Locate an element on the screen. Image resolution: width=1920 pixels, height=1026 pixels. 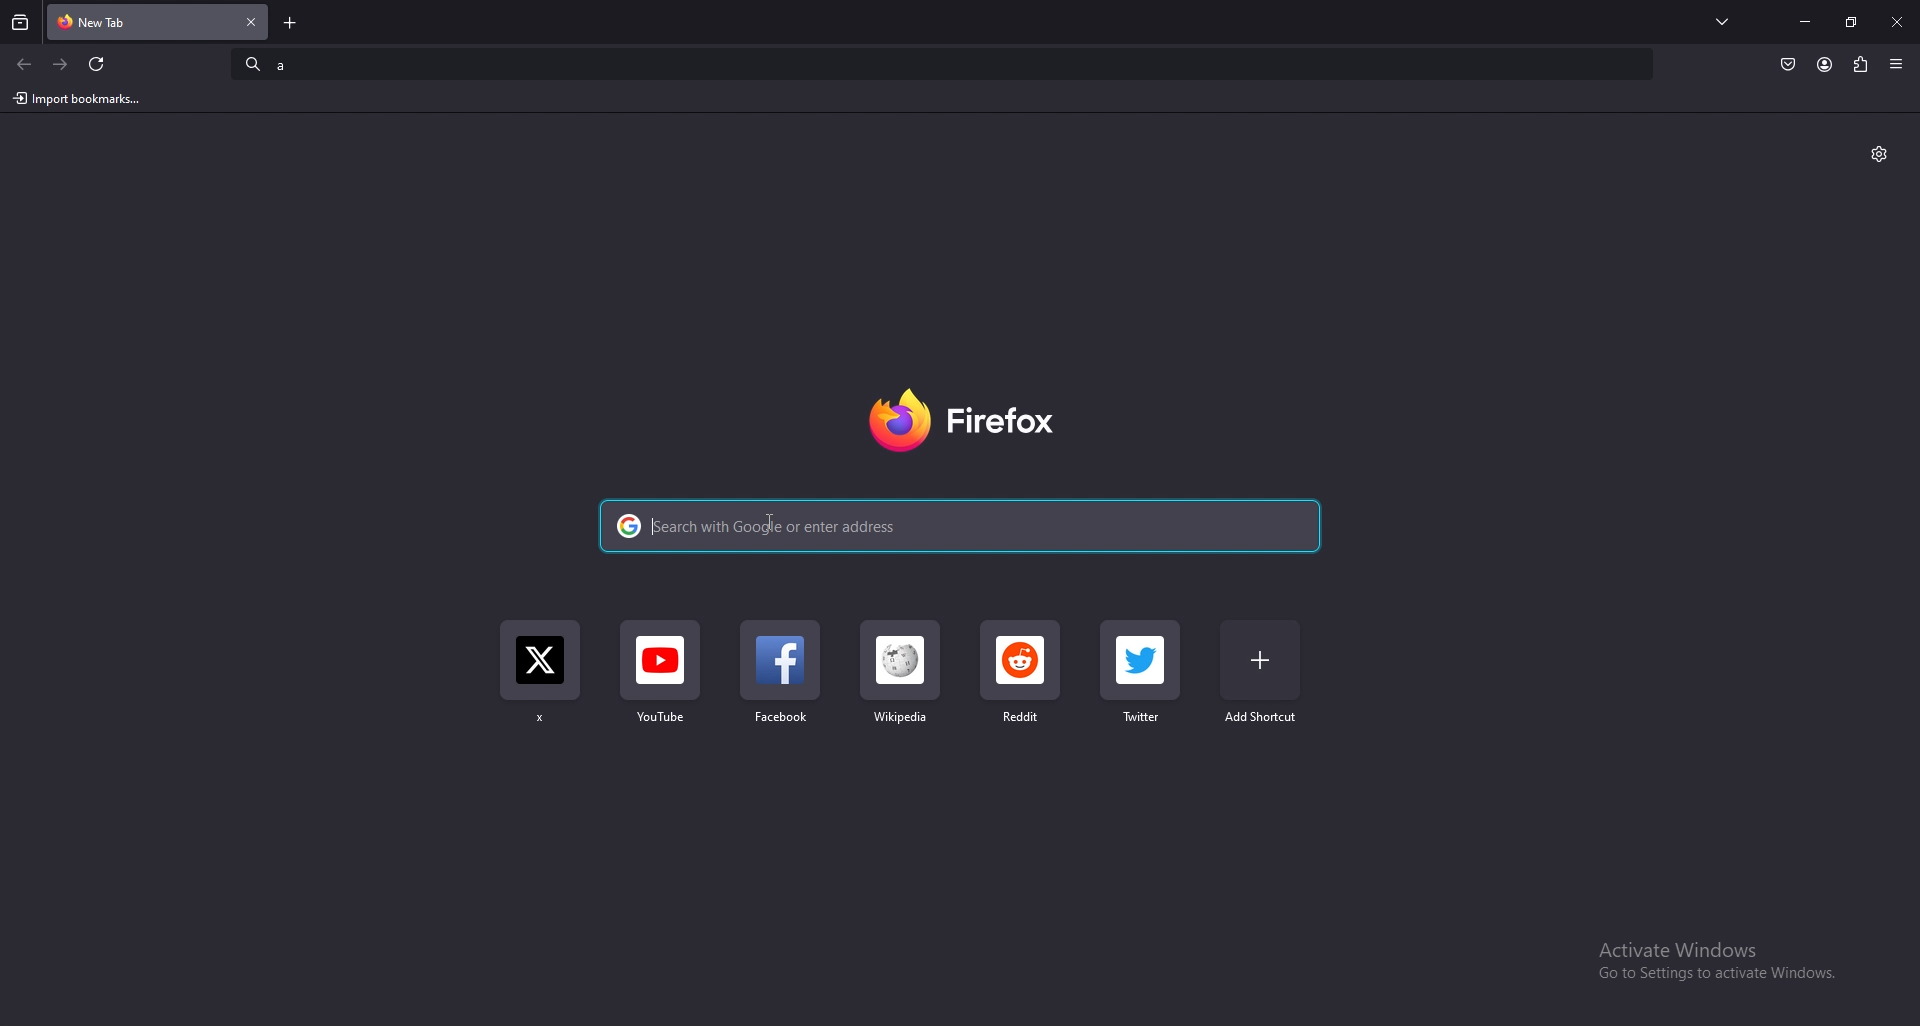
tab is located at coordinates (118, 20).